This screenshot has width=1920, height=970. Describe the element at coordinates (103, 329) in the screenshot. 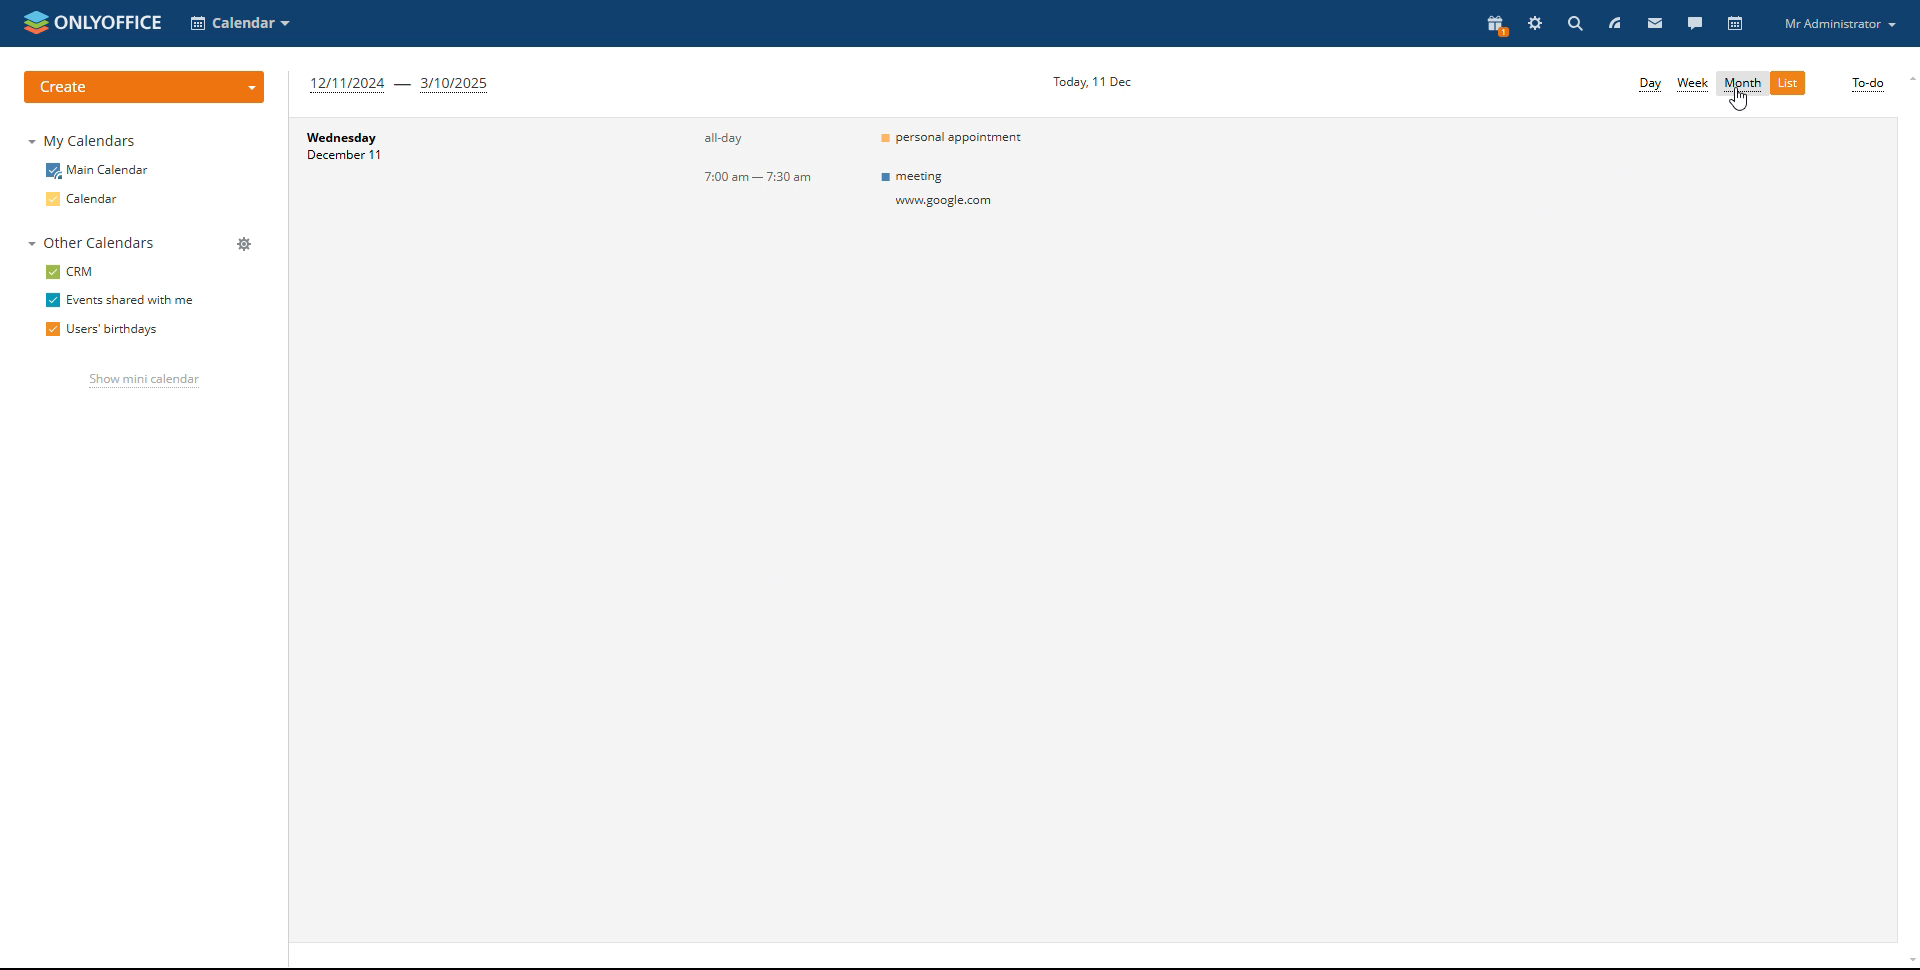

I see `users' birthday` at that location.